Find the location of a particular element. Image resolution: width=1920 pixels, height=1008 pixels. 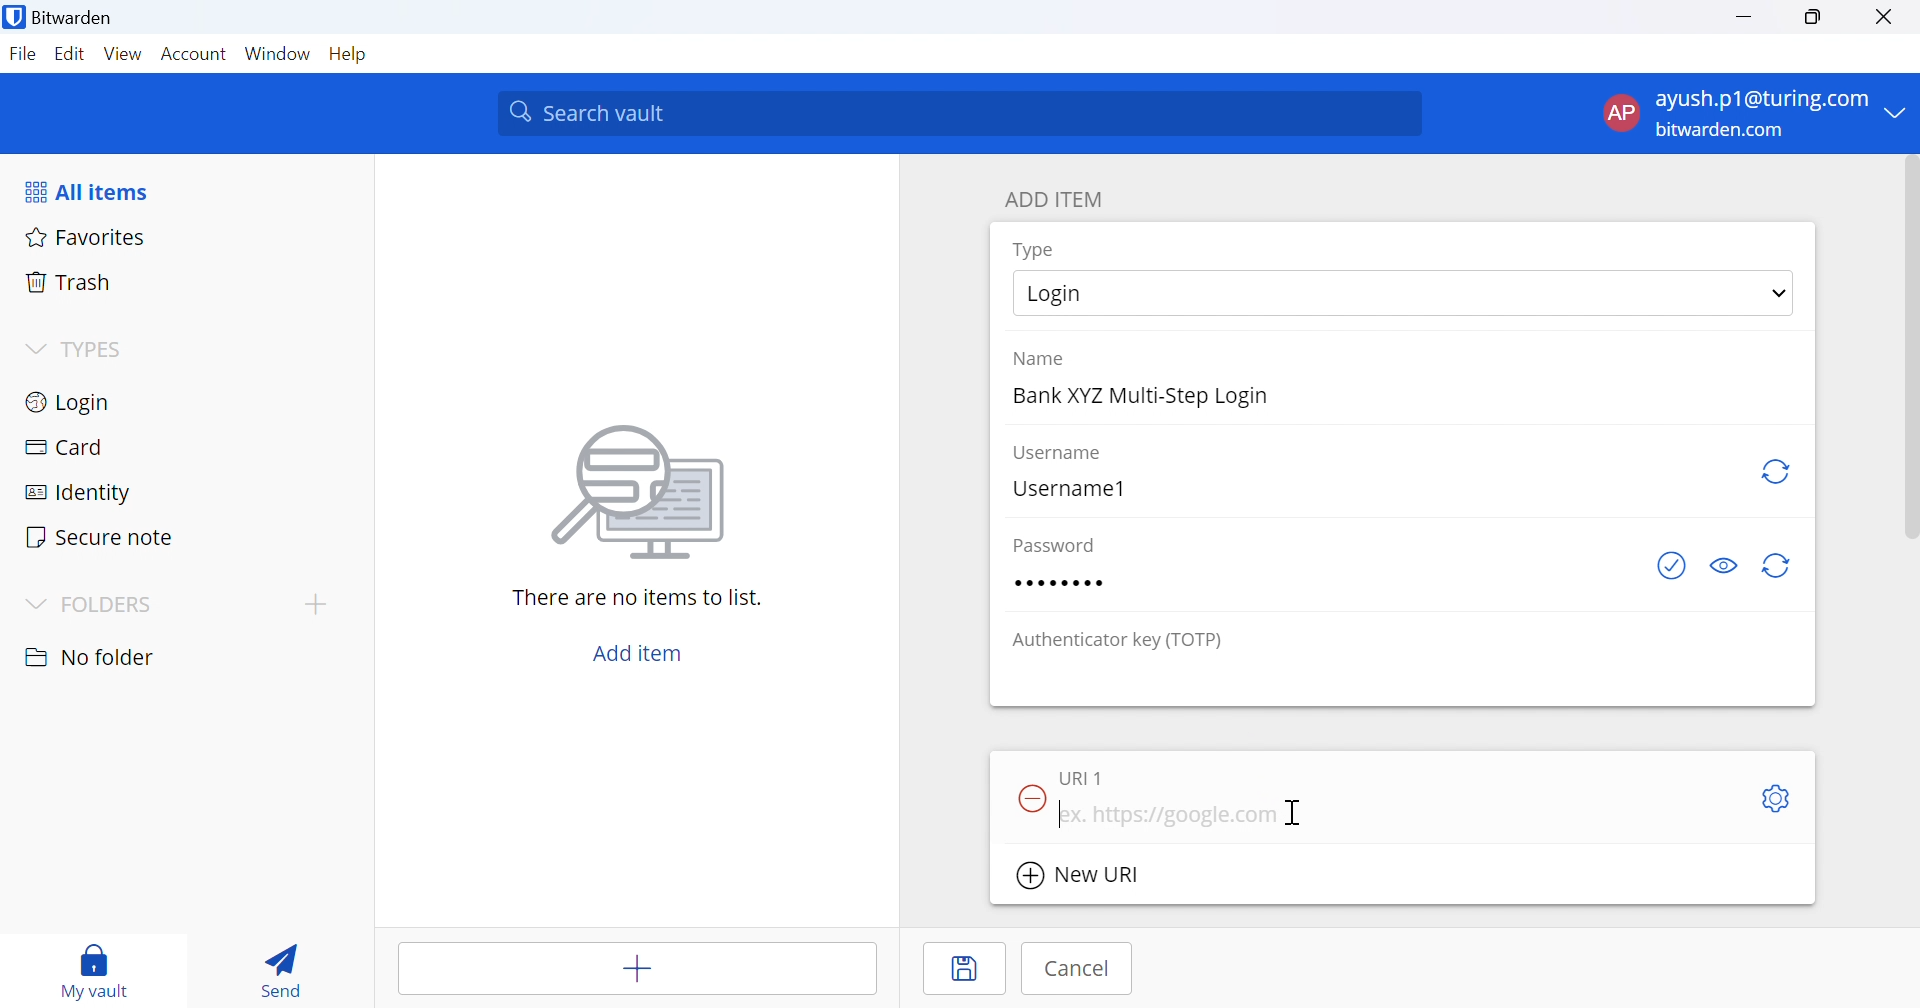

bitwarden.com is located at coordinates (1720, 129).